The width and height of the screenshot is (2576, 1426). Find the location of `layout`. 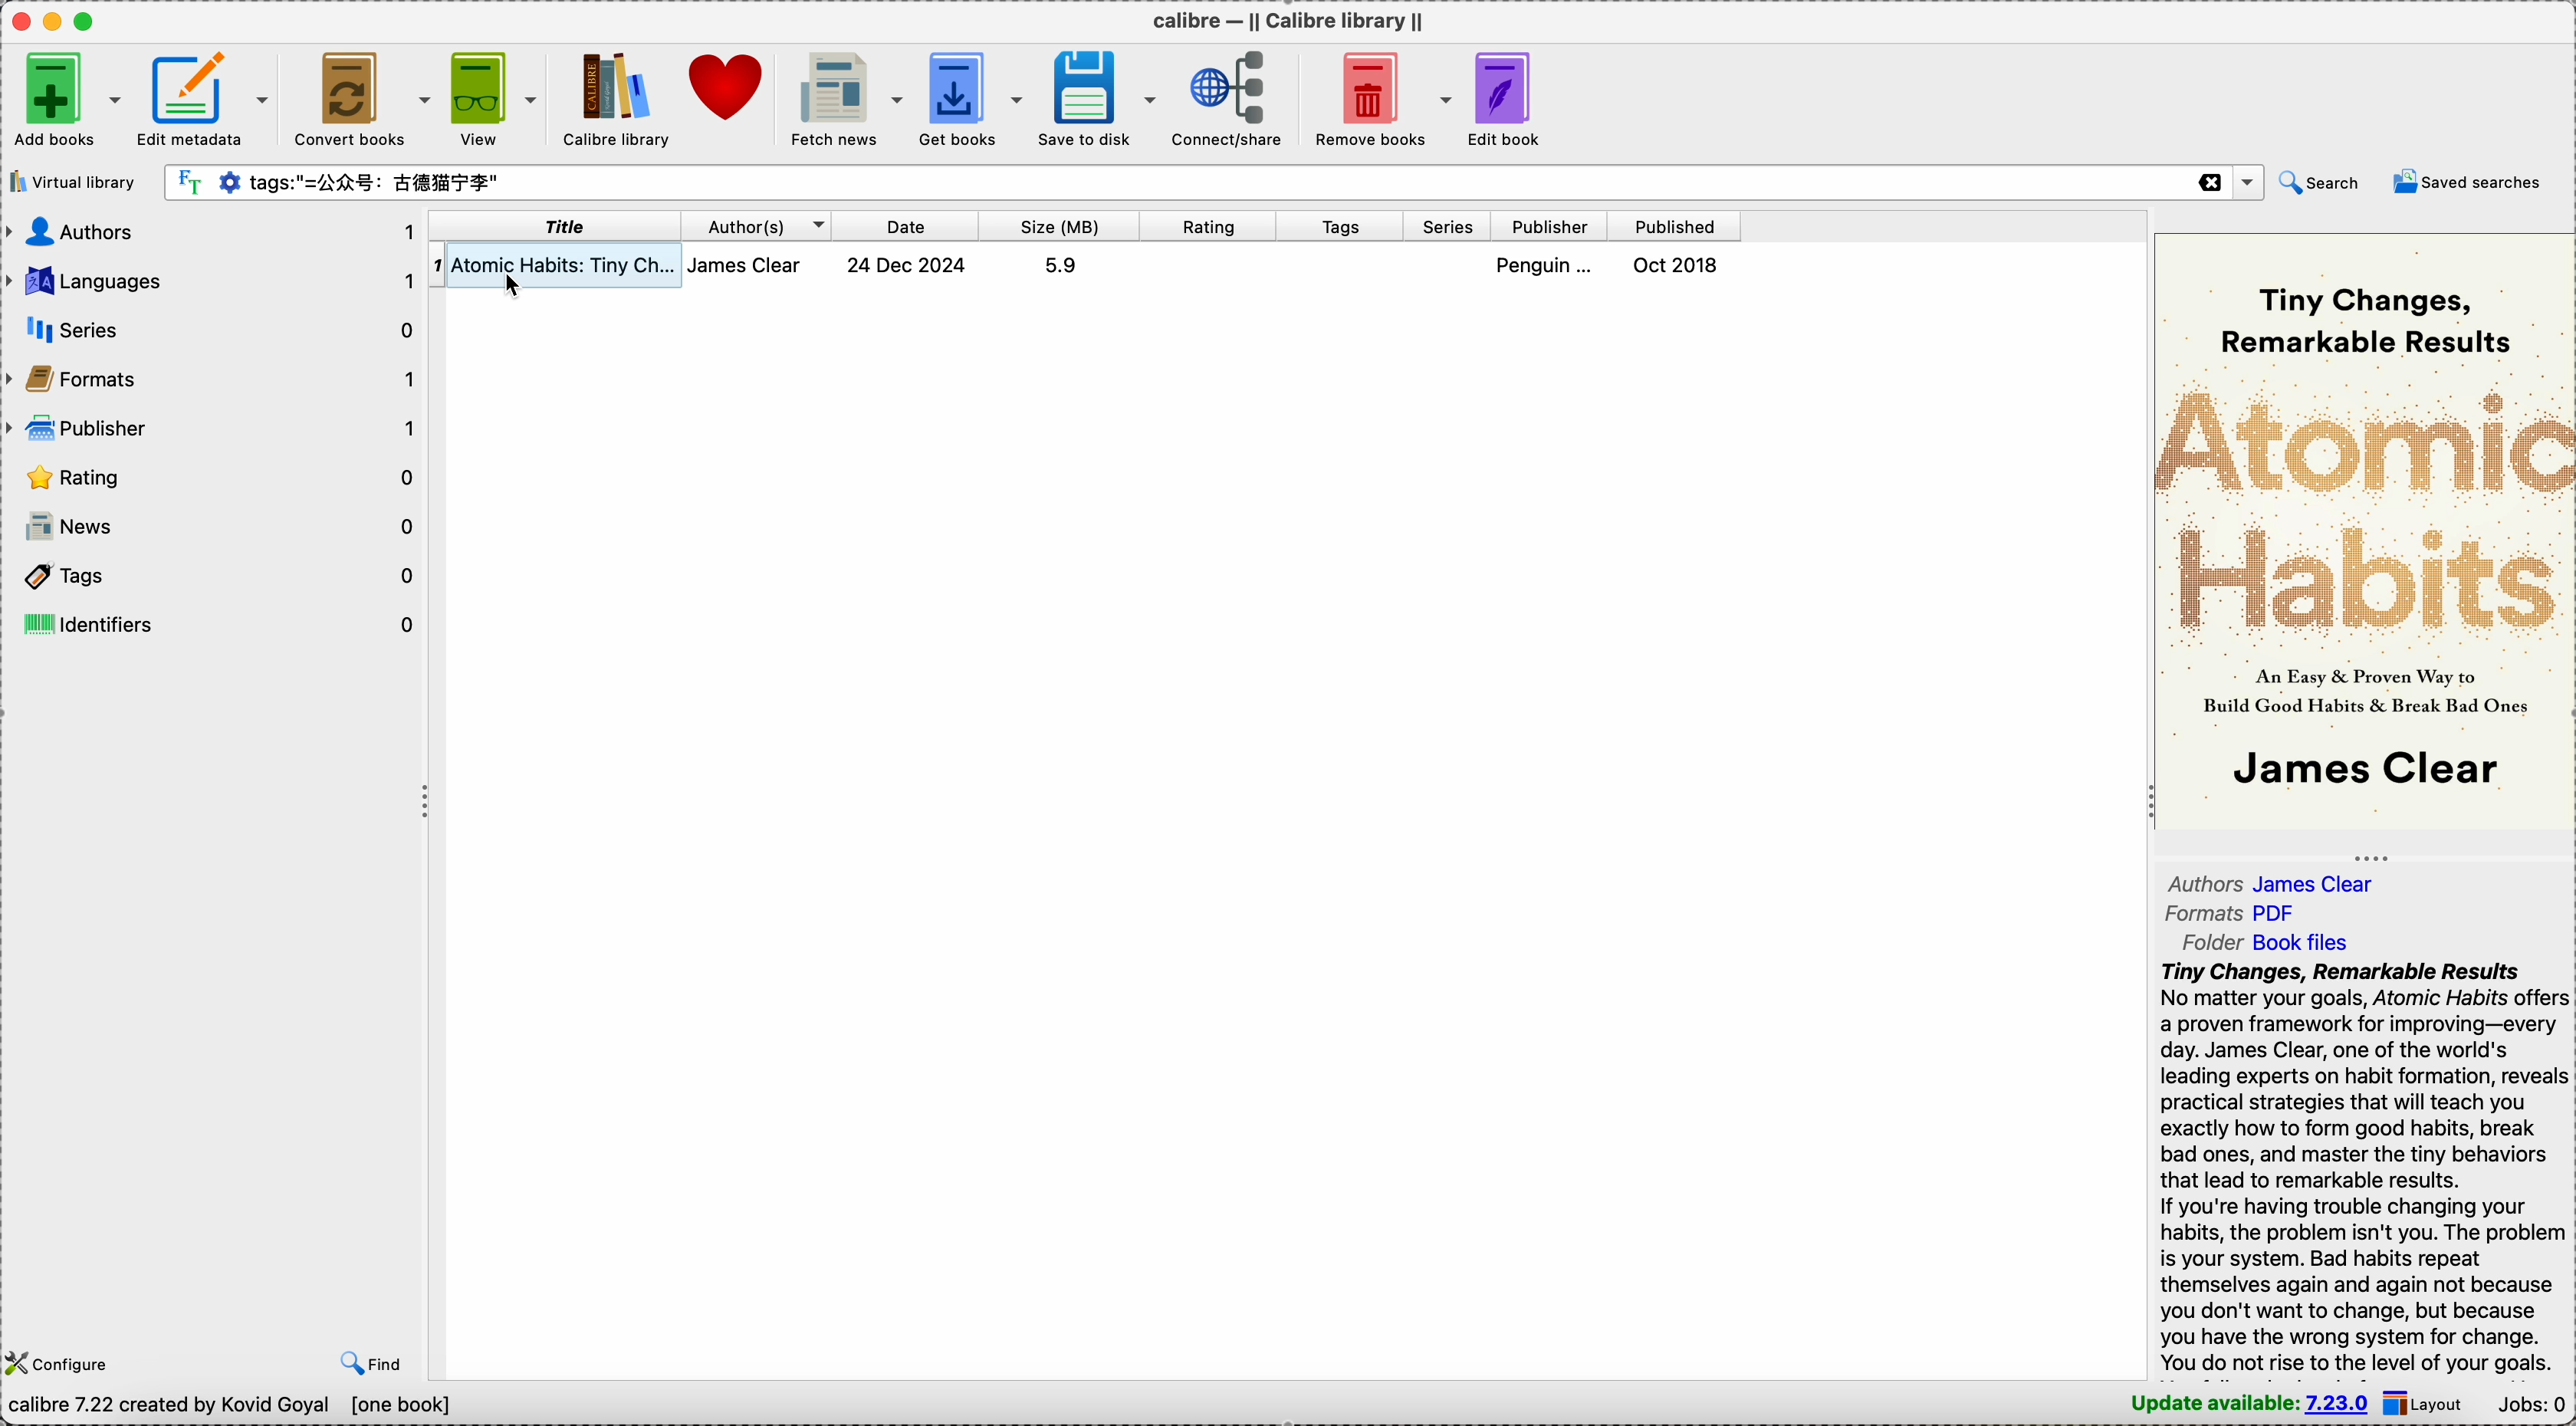

layout is located at coordinates (2426, 1402).